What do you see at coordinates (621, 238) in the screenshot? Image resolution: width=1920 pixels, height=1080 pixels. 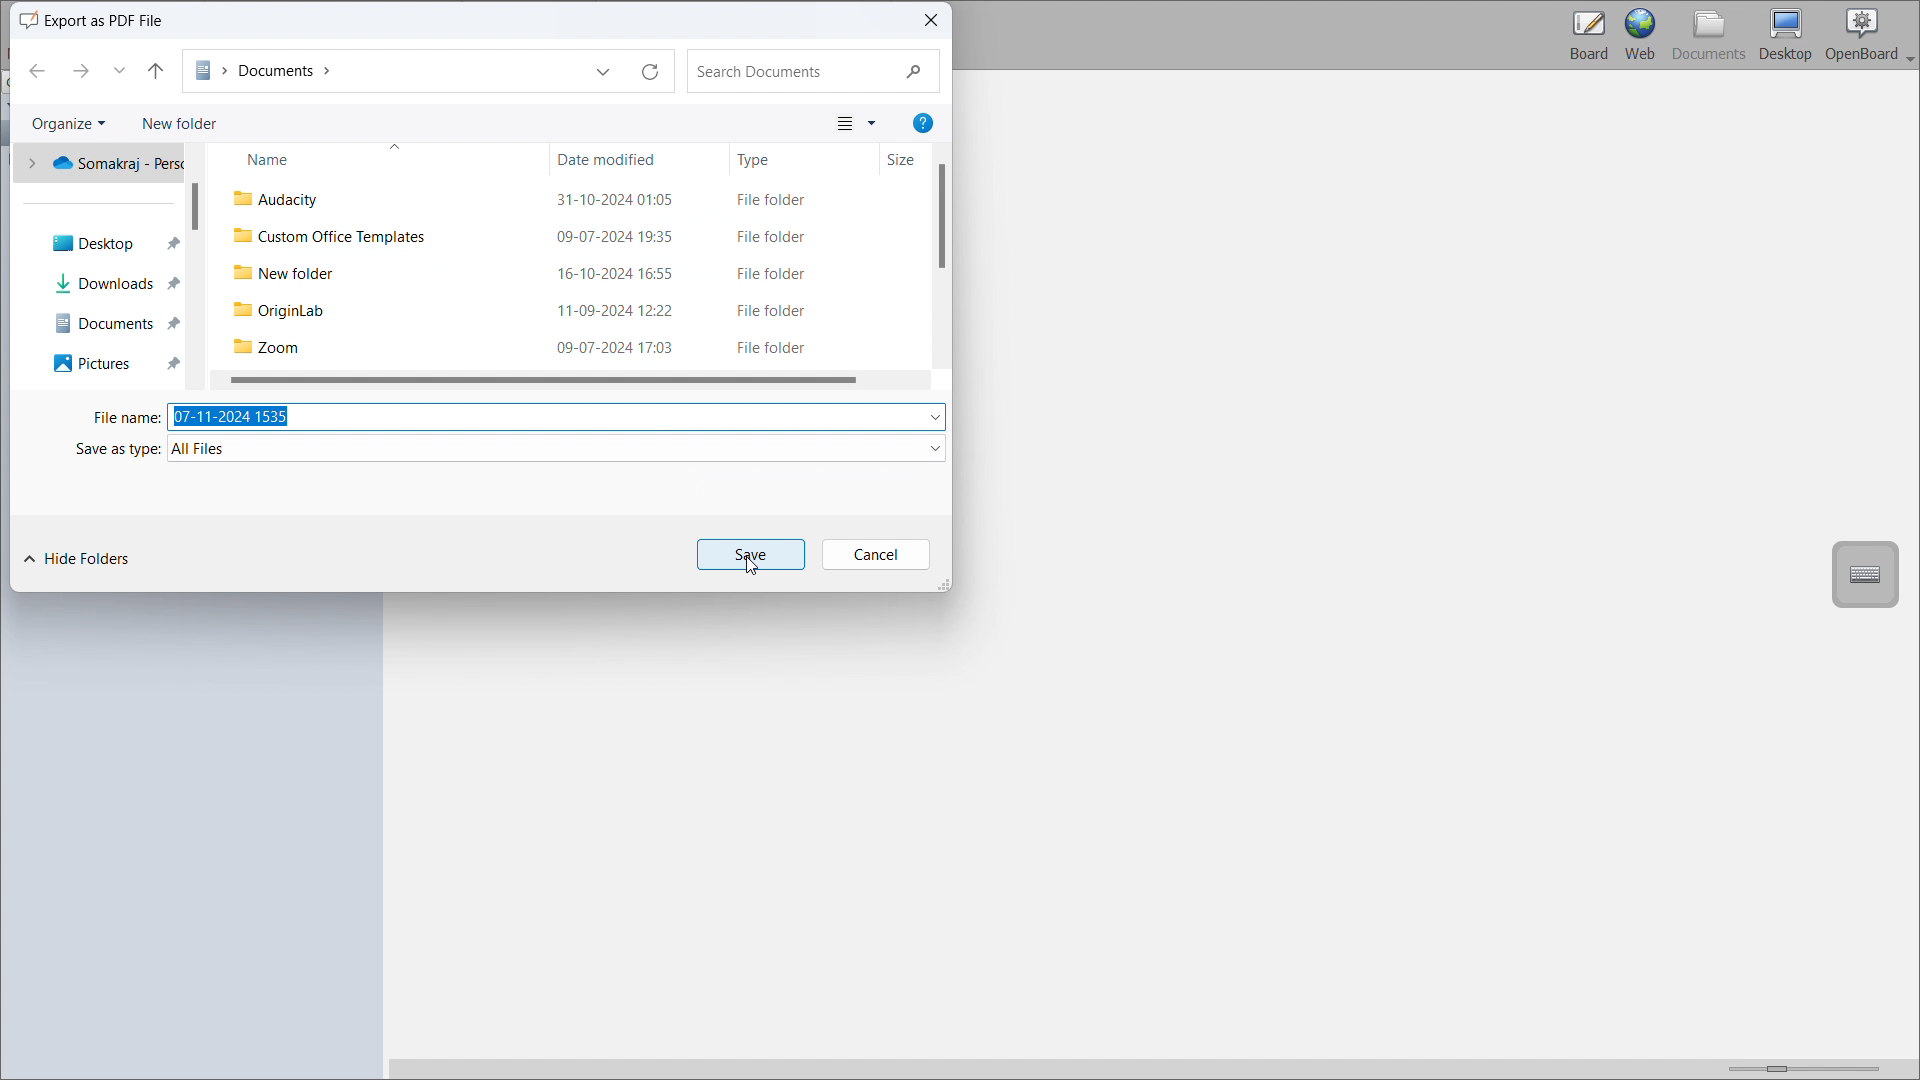 I see `09-07-2024 19:35` at bounding box center [621, 238].